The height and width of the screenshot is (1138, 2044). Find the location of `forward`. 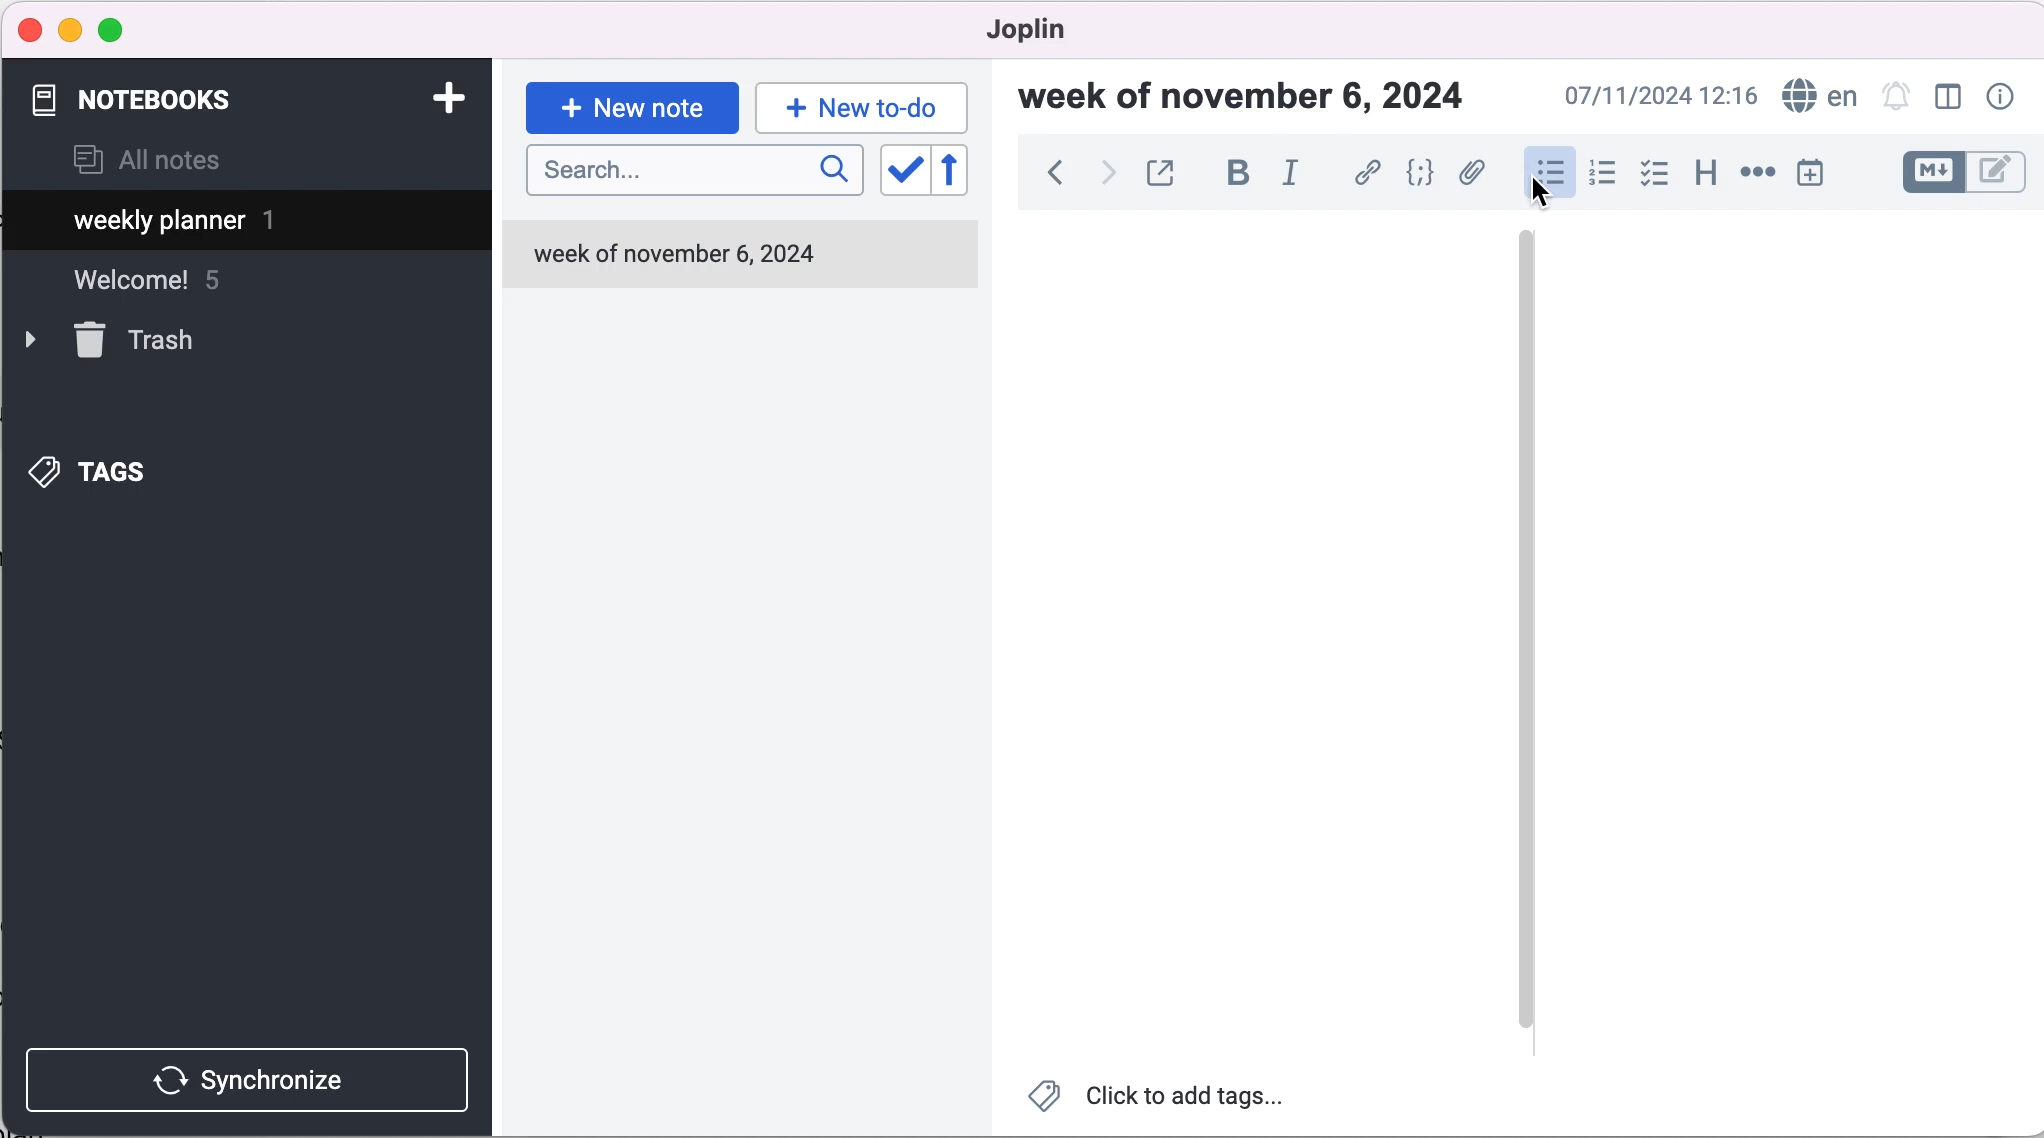

forward is located at coordinates (1105, 176).